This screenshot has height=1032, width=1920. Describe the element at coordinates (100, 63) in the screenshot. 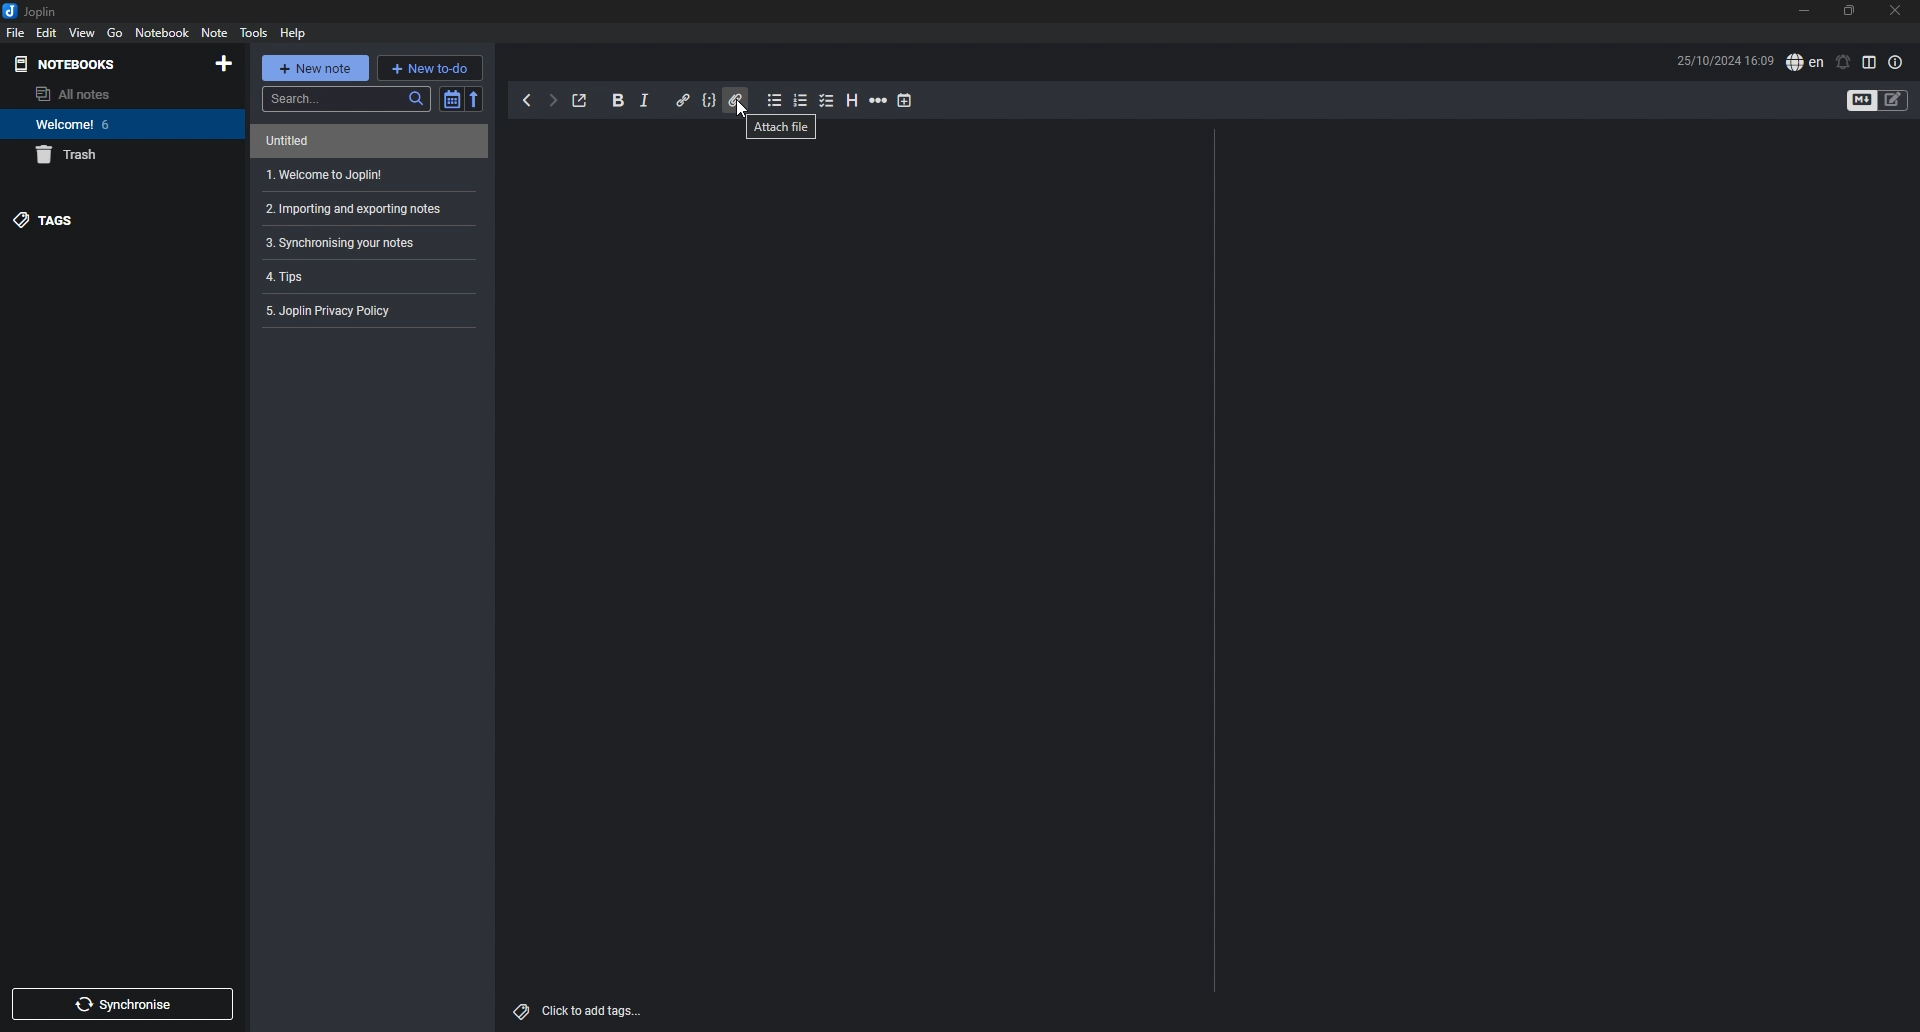

I see `notebooks` at that location.